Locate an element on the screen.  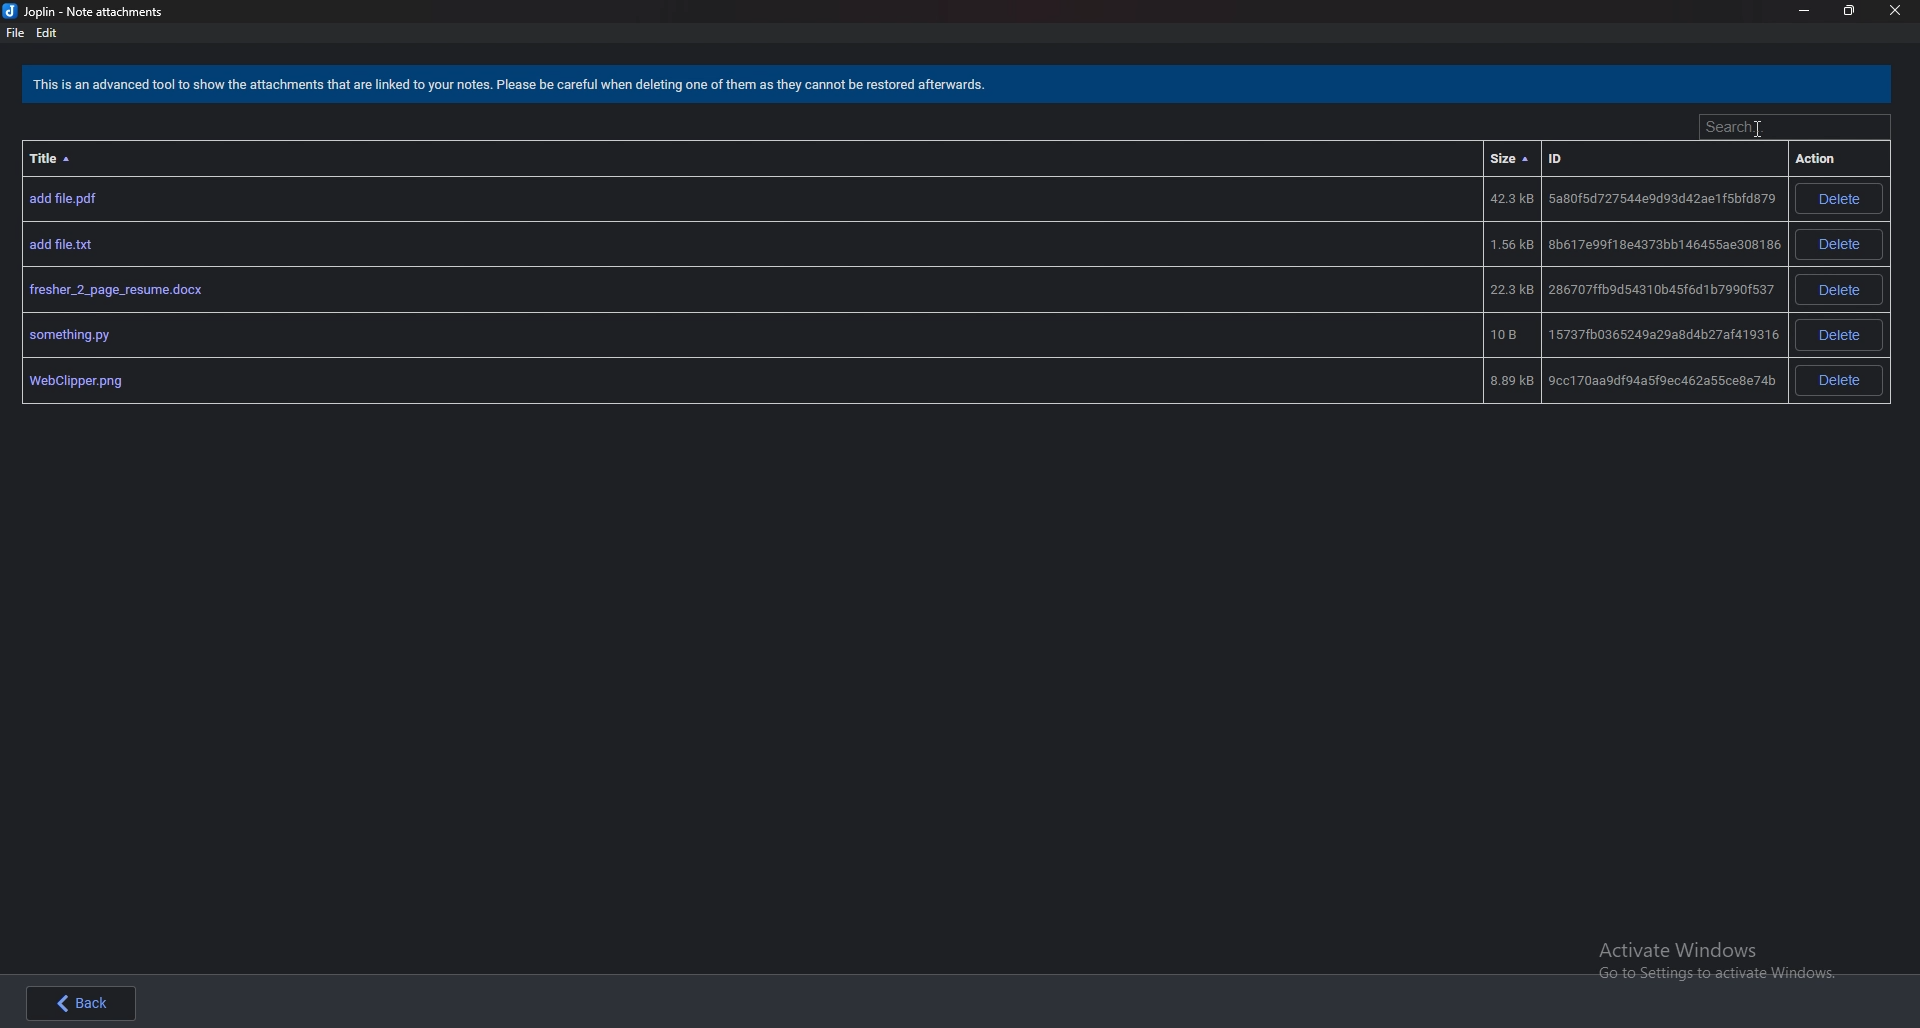
attachment is located at coordinates (900, 199).